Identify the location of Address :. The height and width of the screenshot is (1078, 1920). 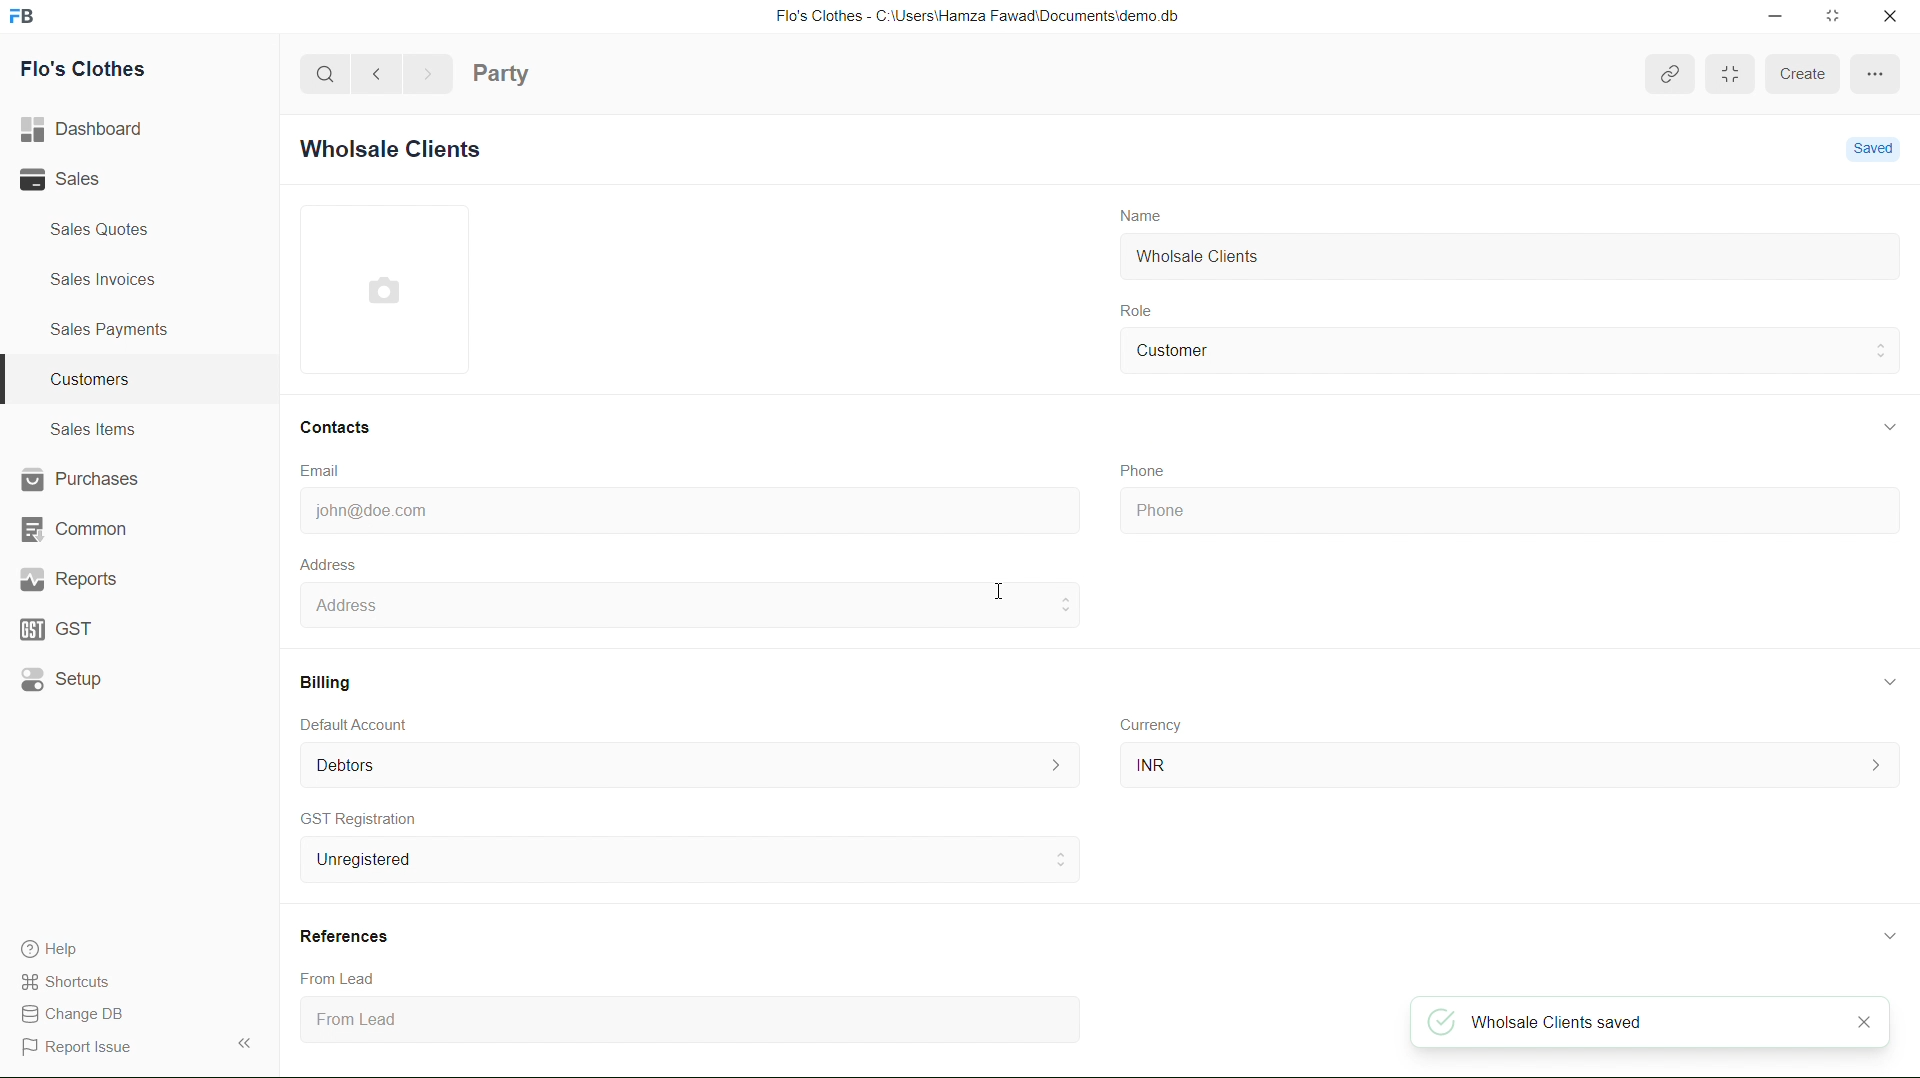
(684, 604).